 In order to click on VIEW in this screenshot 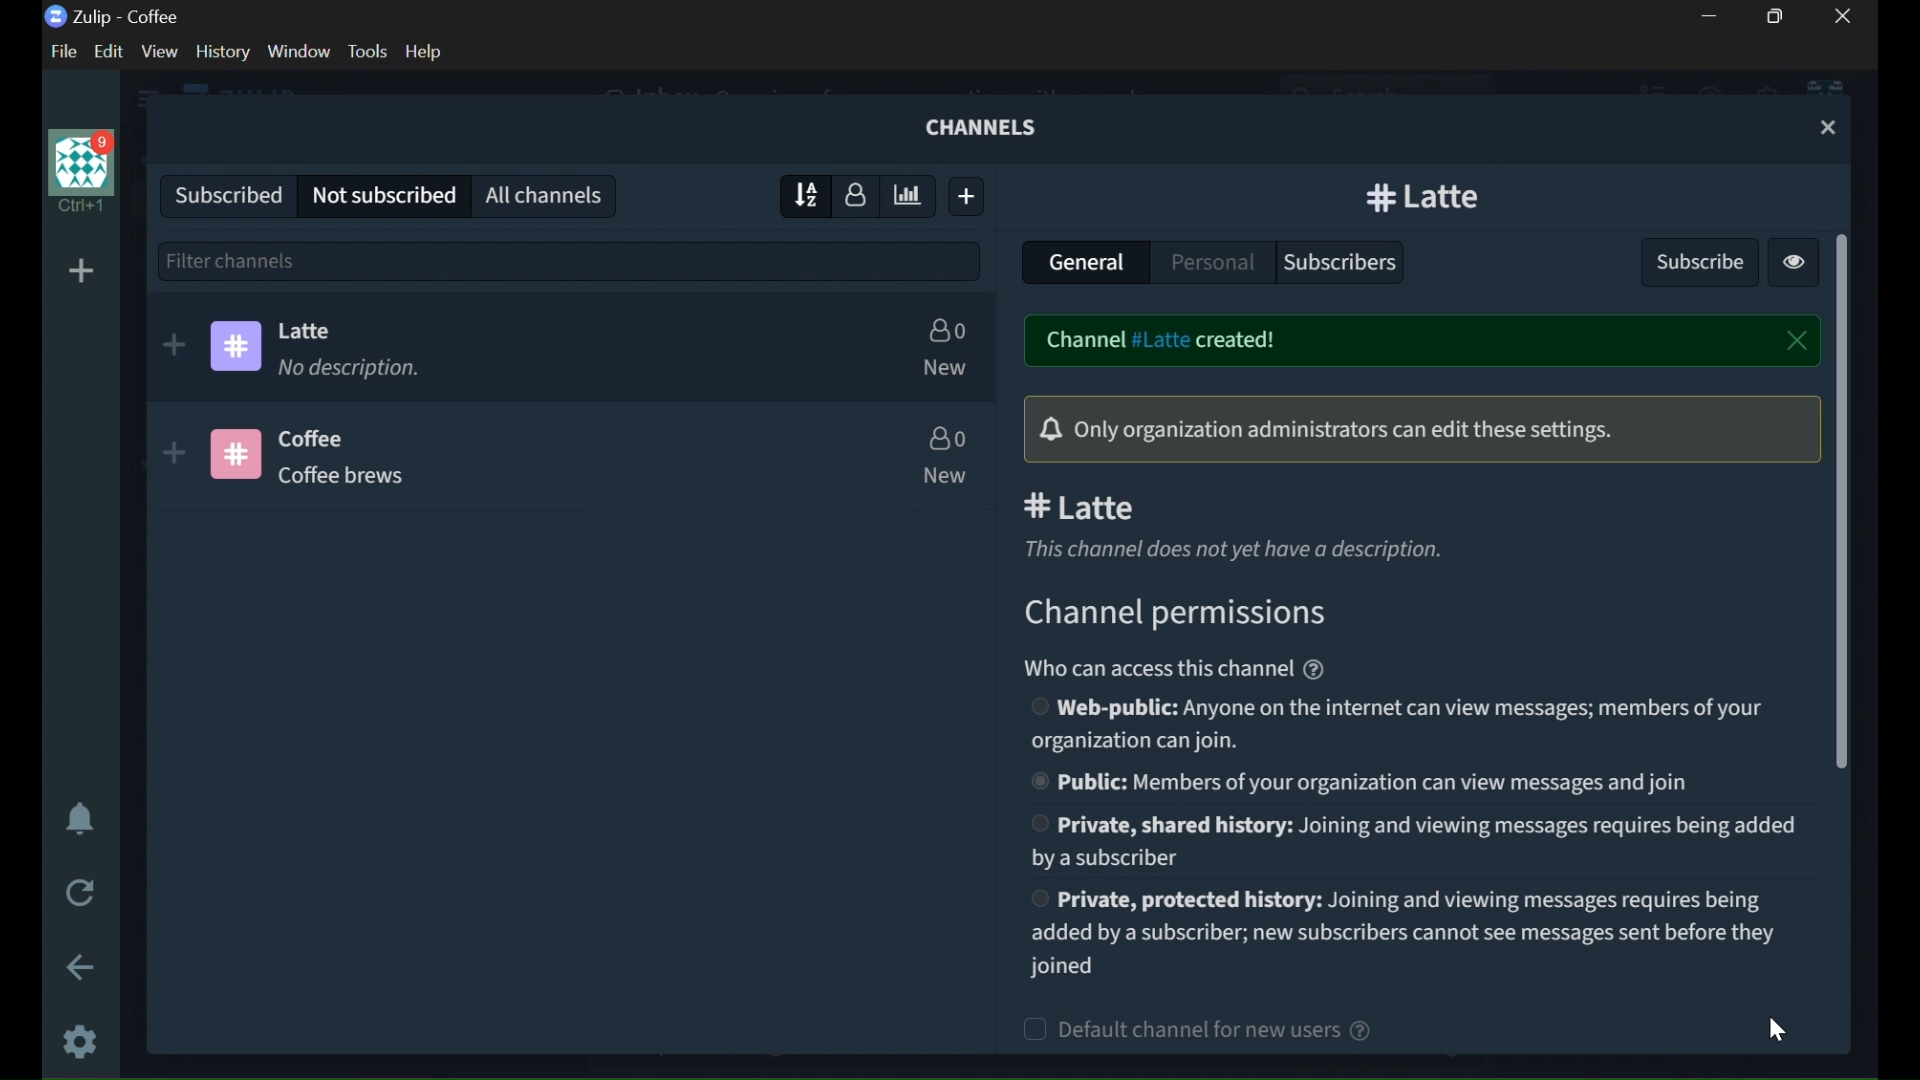, I will do `click(1794, 265)`.